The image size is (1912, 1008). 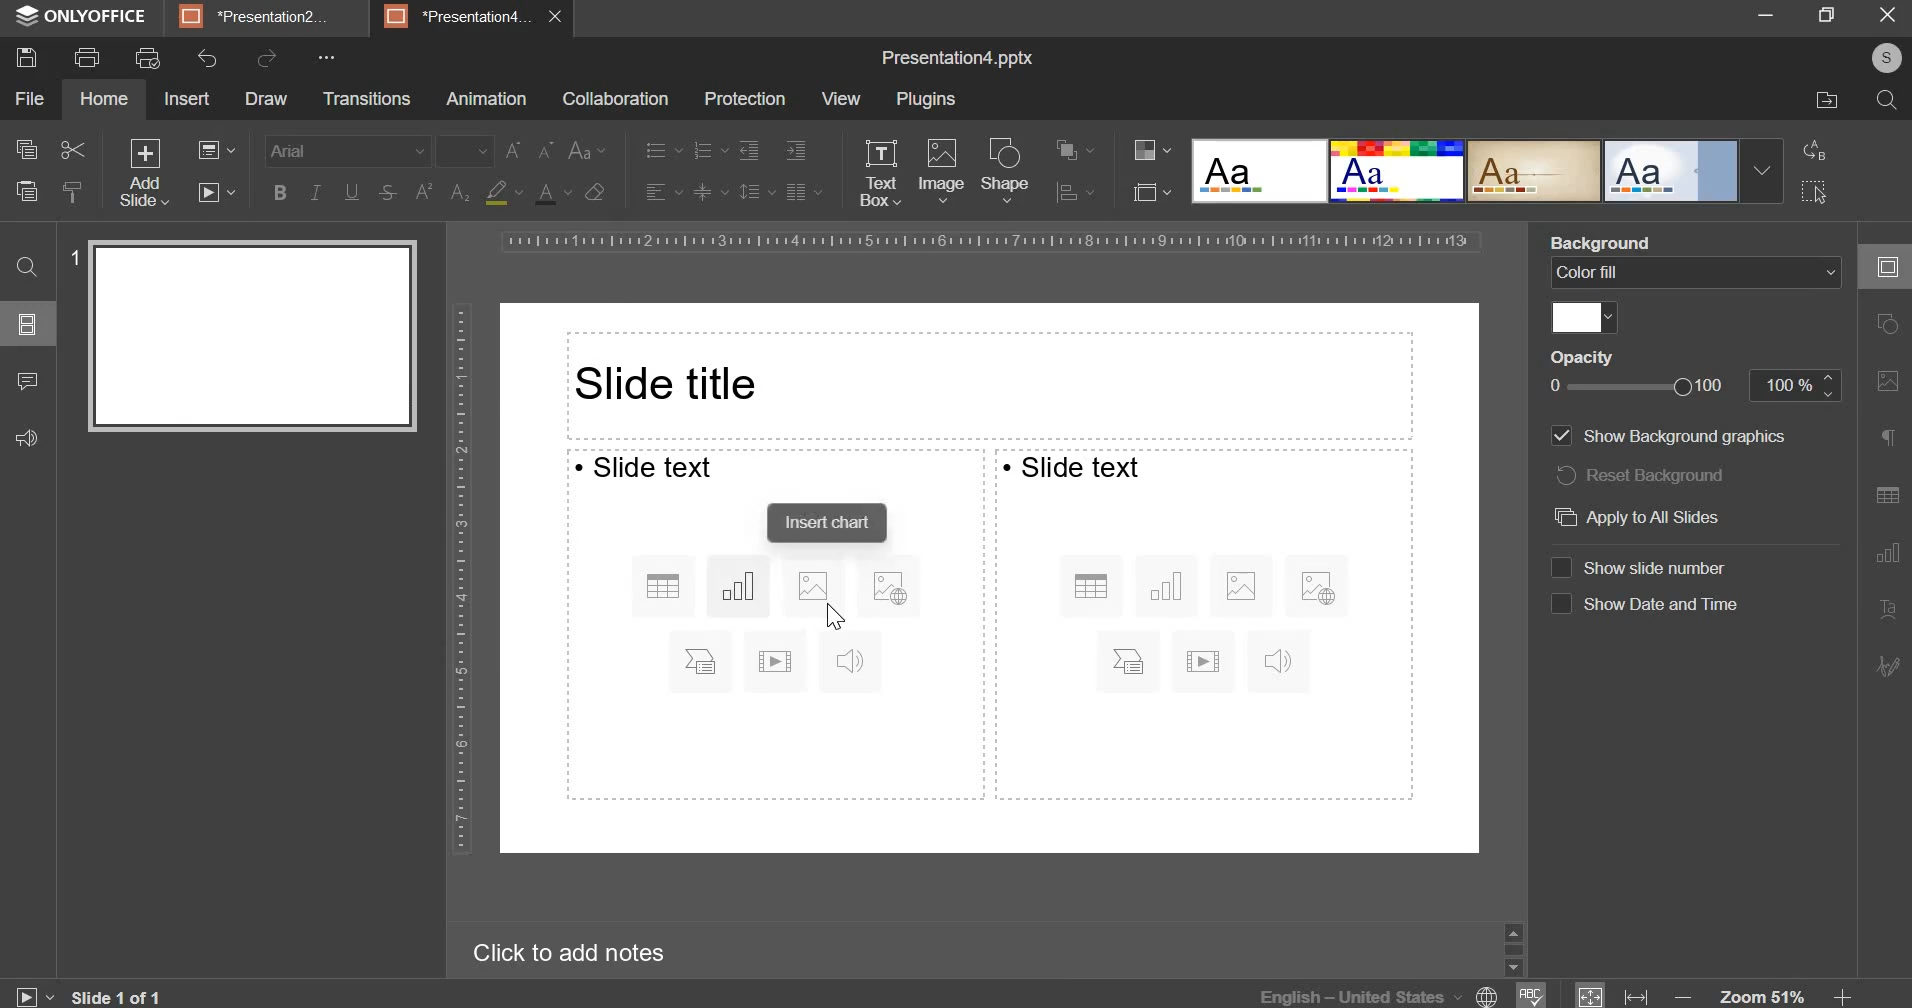 What do you see at coordinates (28, 381) in the screenshot?
I see `comments` at bounding box center [28, 381].